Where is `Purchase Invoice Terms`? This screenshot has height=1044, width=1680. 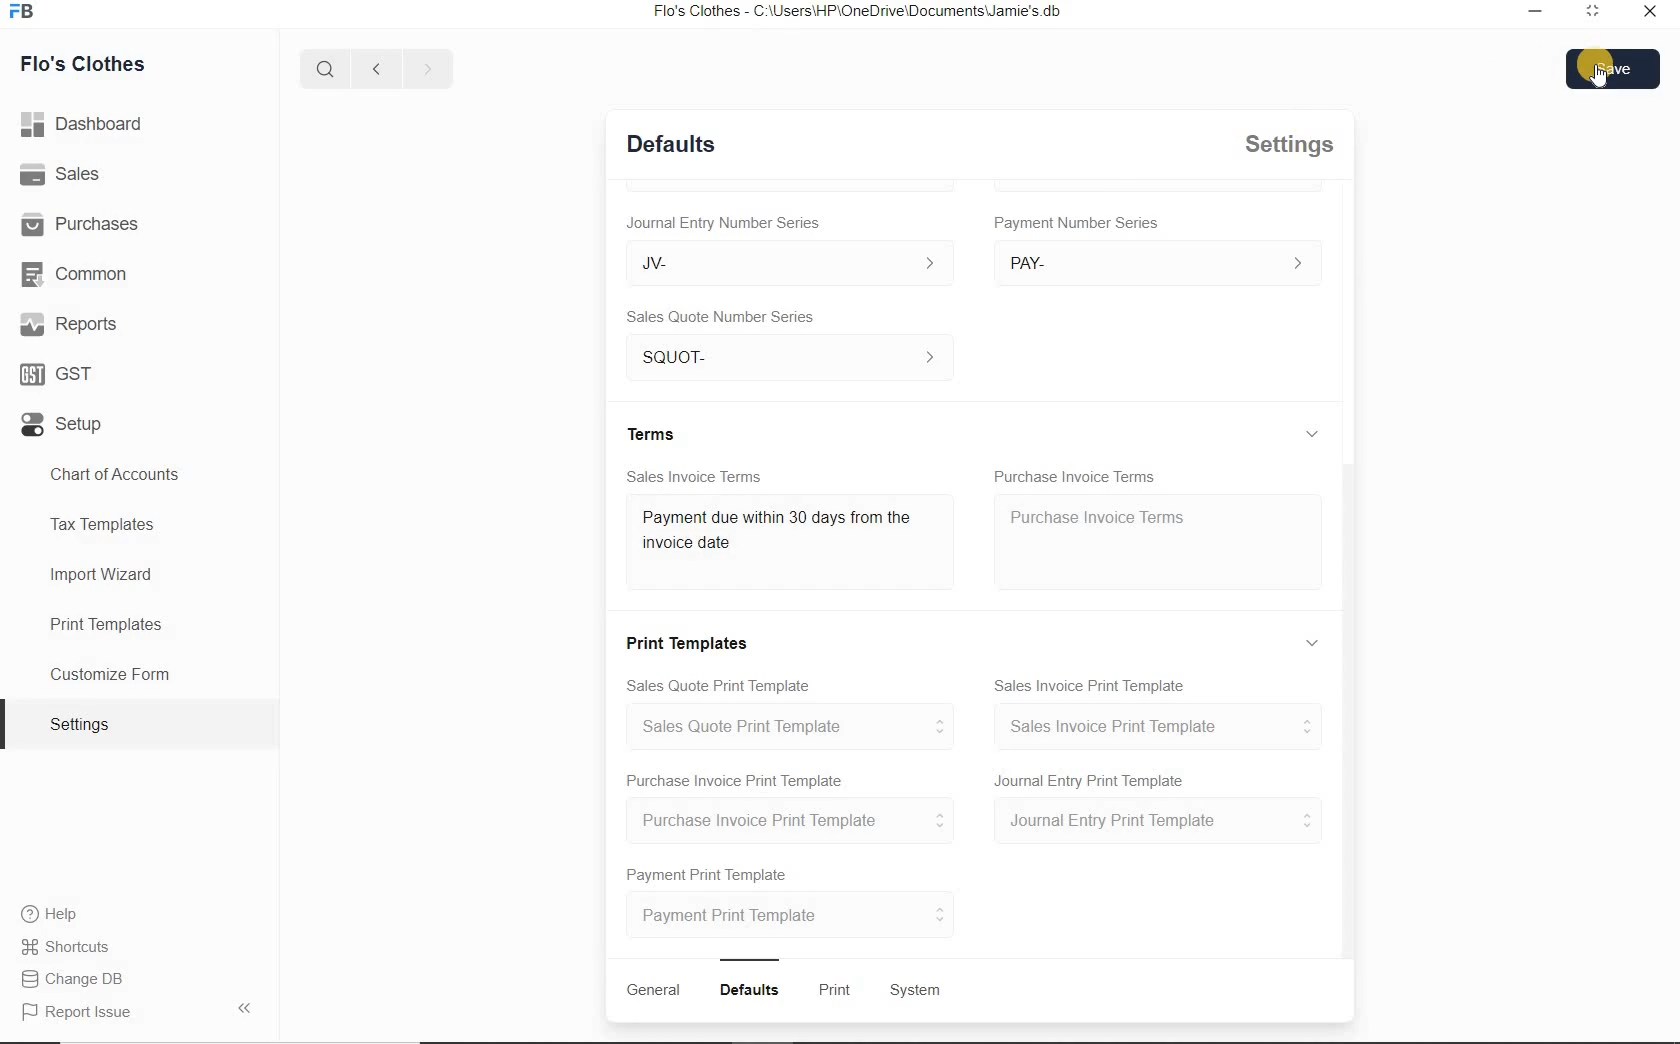
Purchase Invoice Terms is located at coordinates (1159, 541).